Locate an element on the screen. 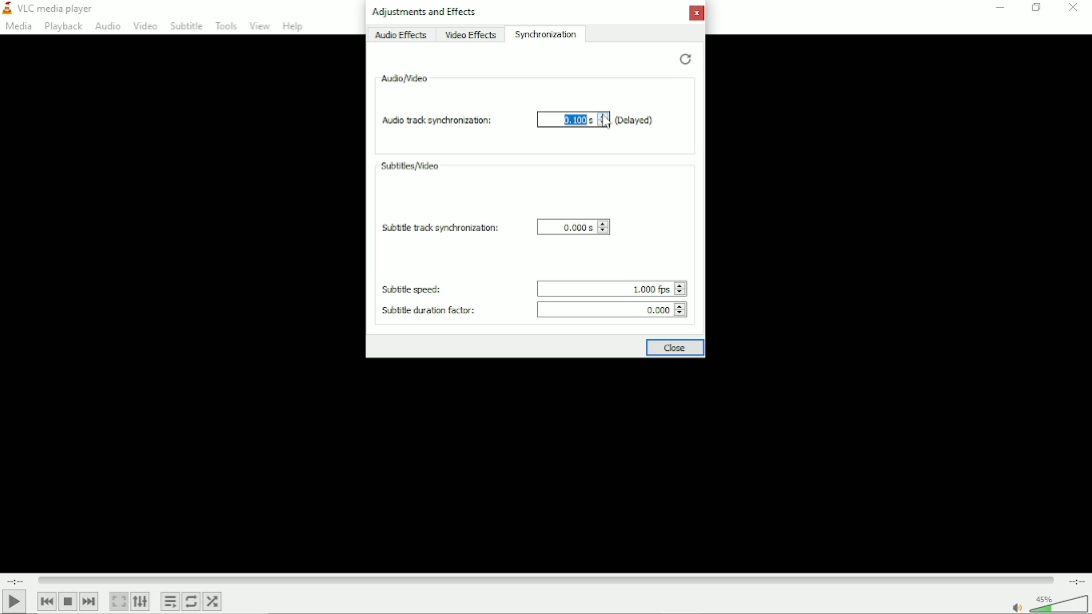  Subtitle/video is located at coordinates (410, 166).